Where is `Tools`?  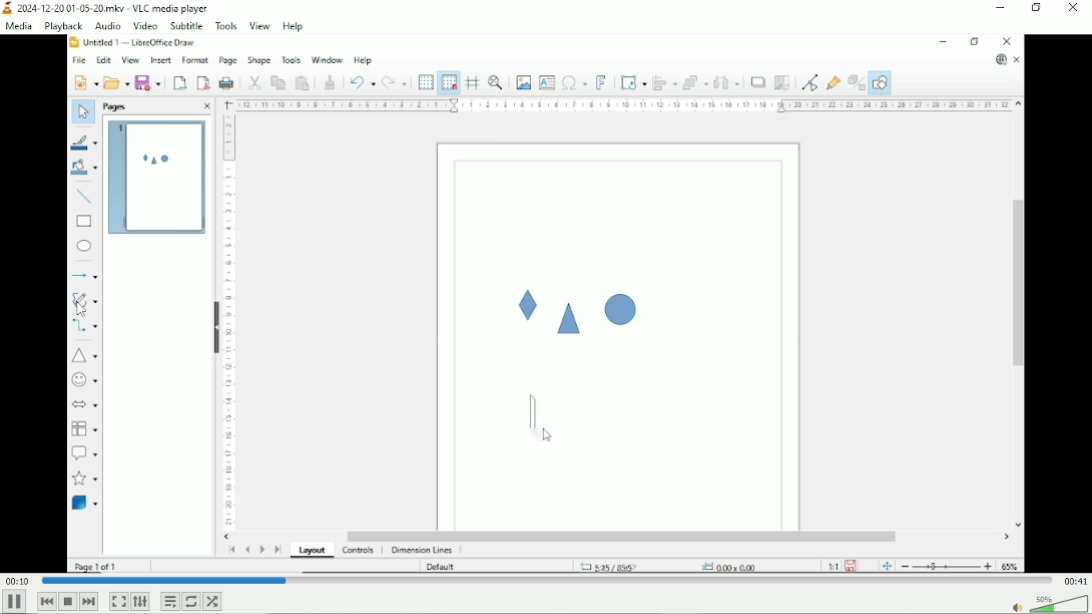 Tools is located at coordinates (226, 25).